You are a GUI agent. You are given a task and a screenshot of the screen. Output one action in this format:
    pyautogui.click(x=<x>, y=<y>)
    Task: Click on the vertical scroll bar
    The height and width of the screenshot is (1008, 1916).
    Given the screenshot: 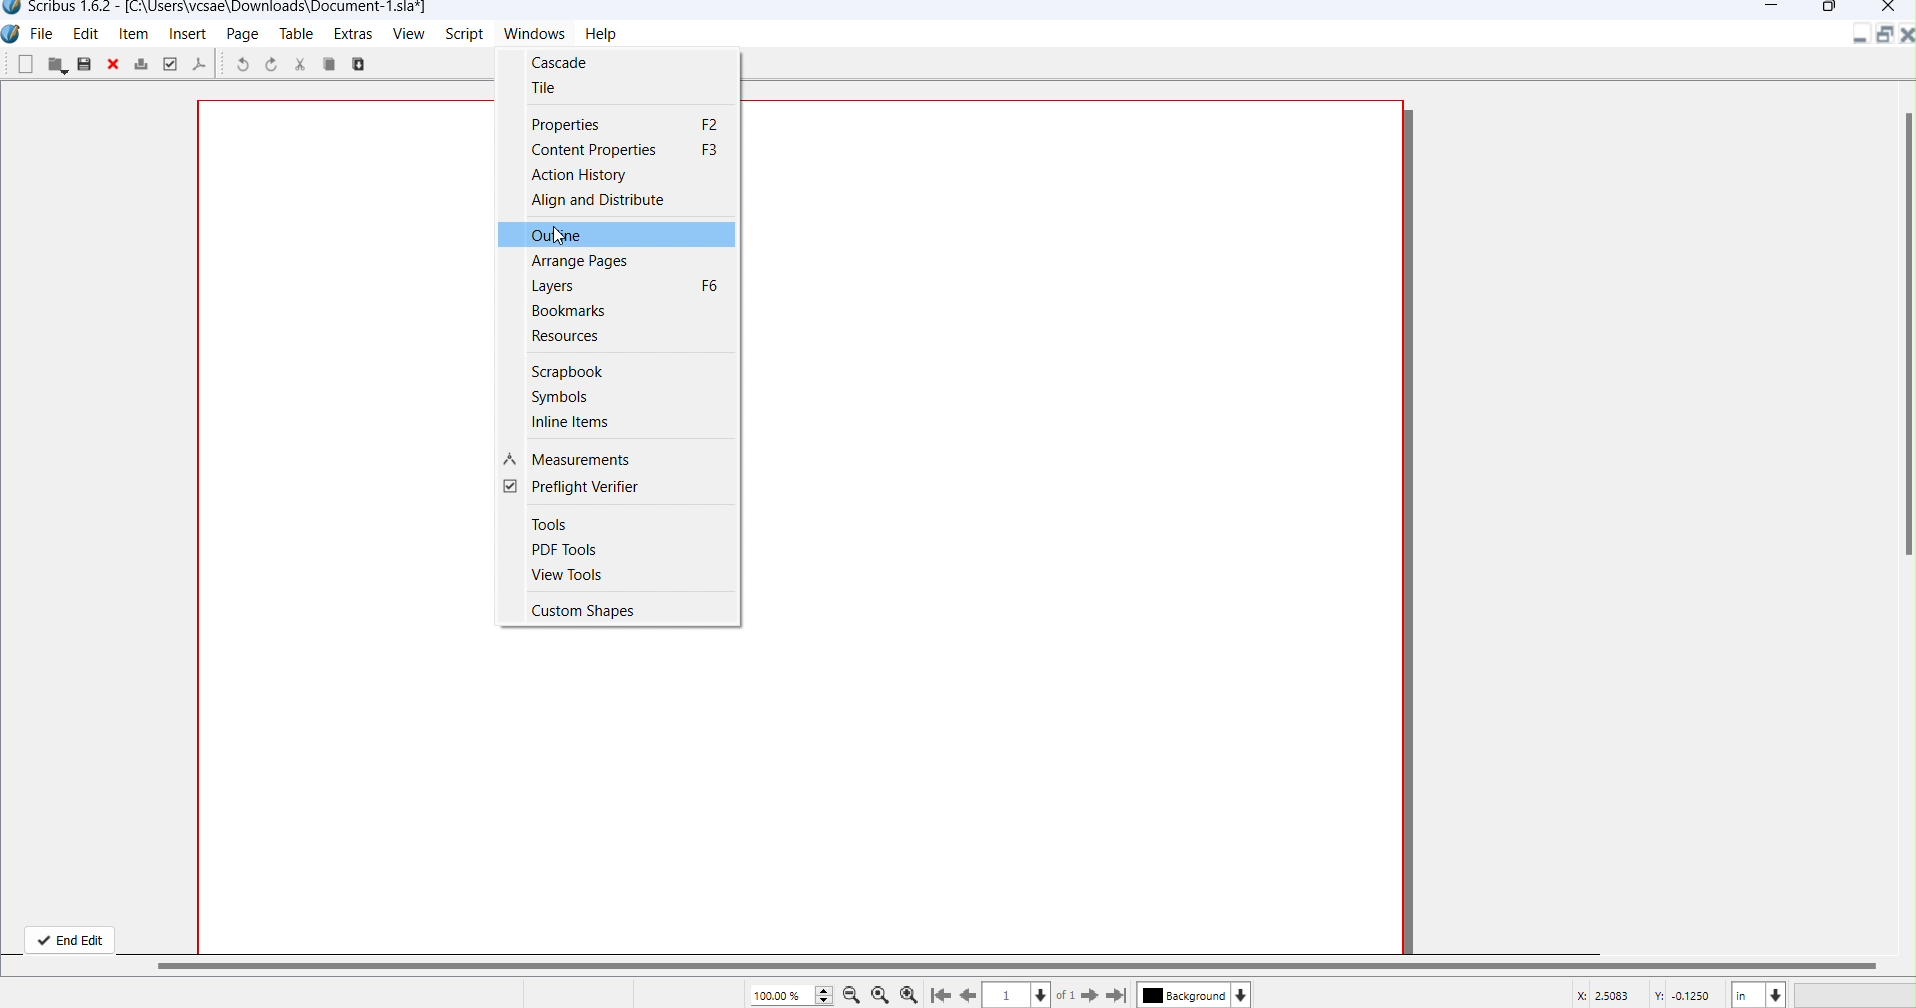 What is the action you would take?
    pyautogui.click(x=1033, y=964)
    